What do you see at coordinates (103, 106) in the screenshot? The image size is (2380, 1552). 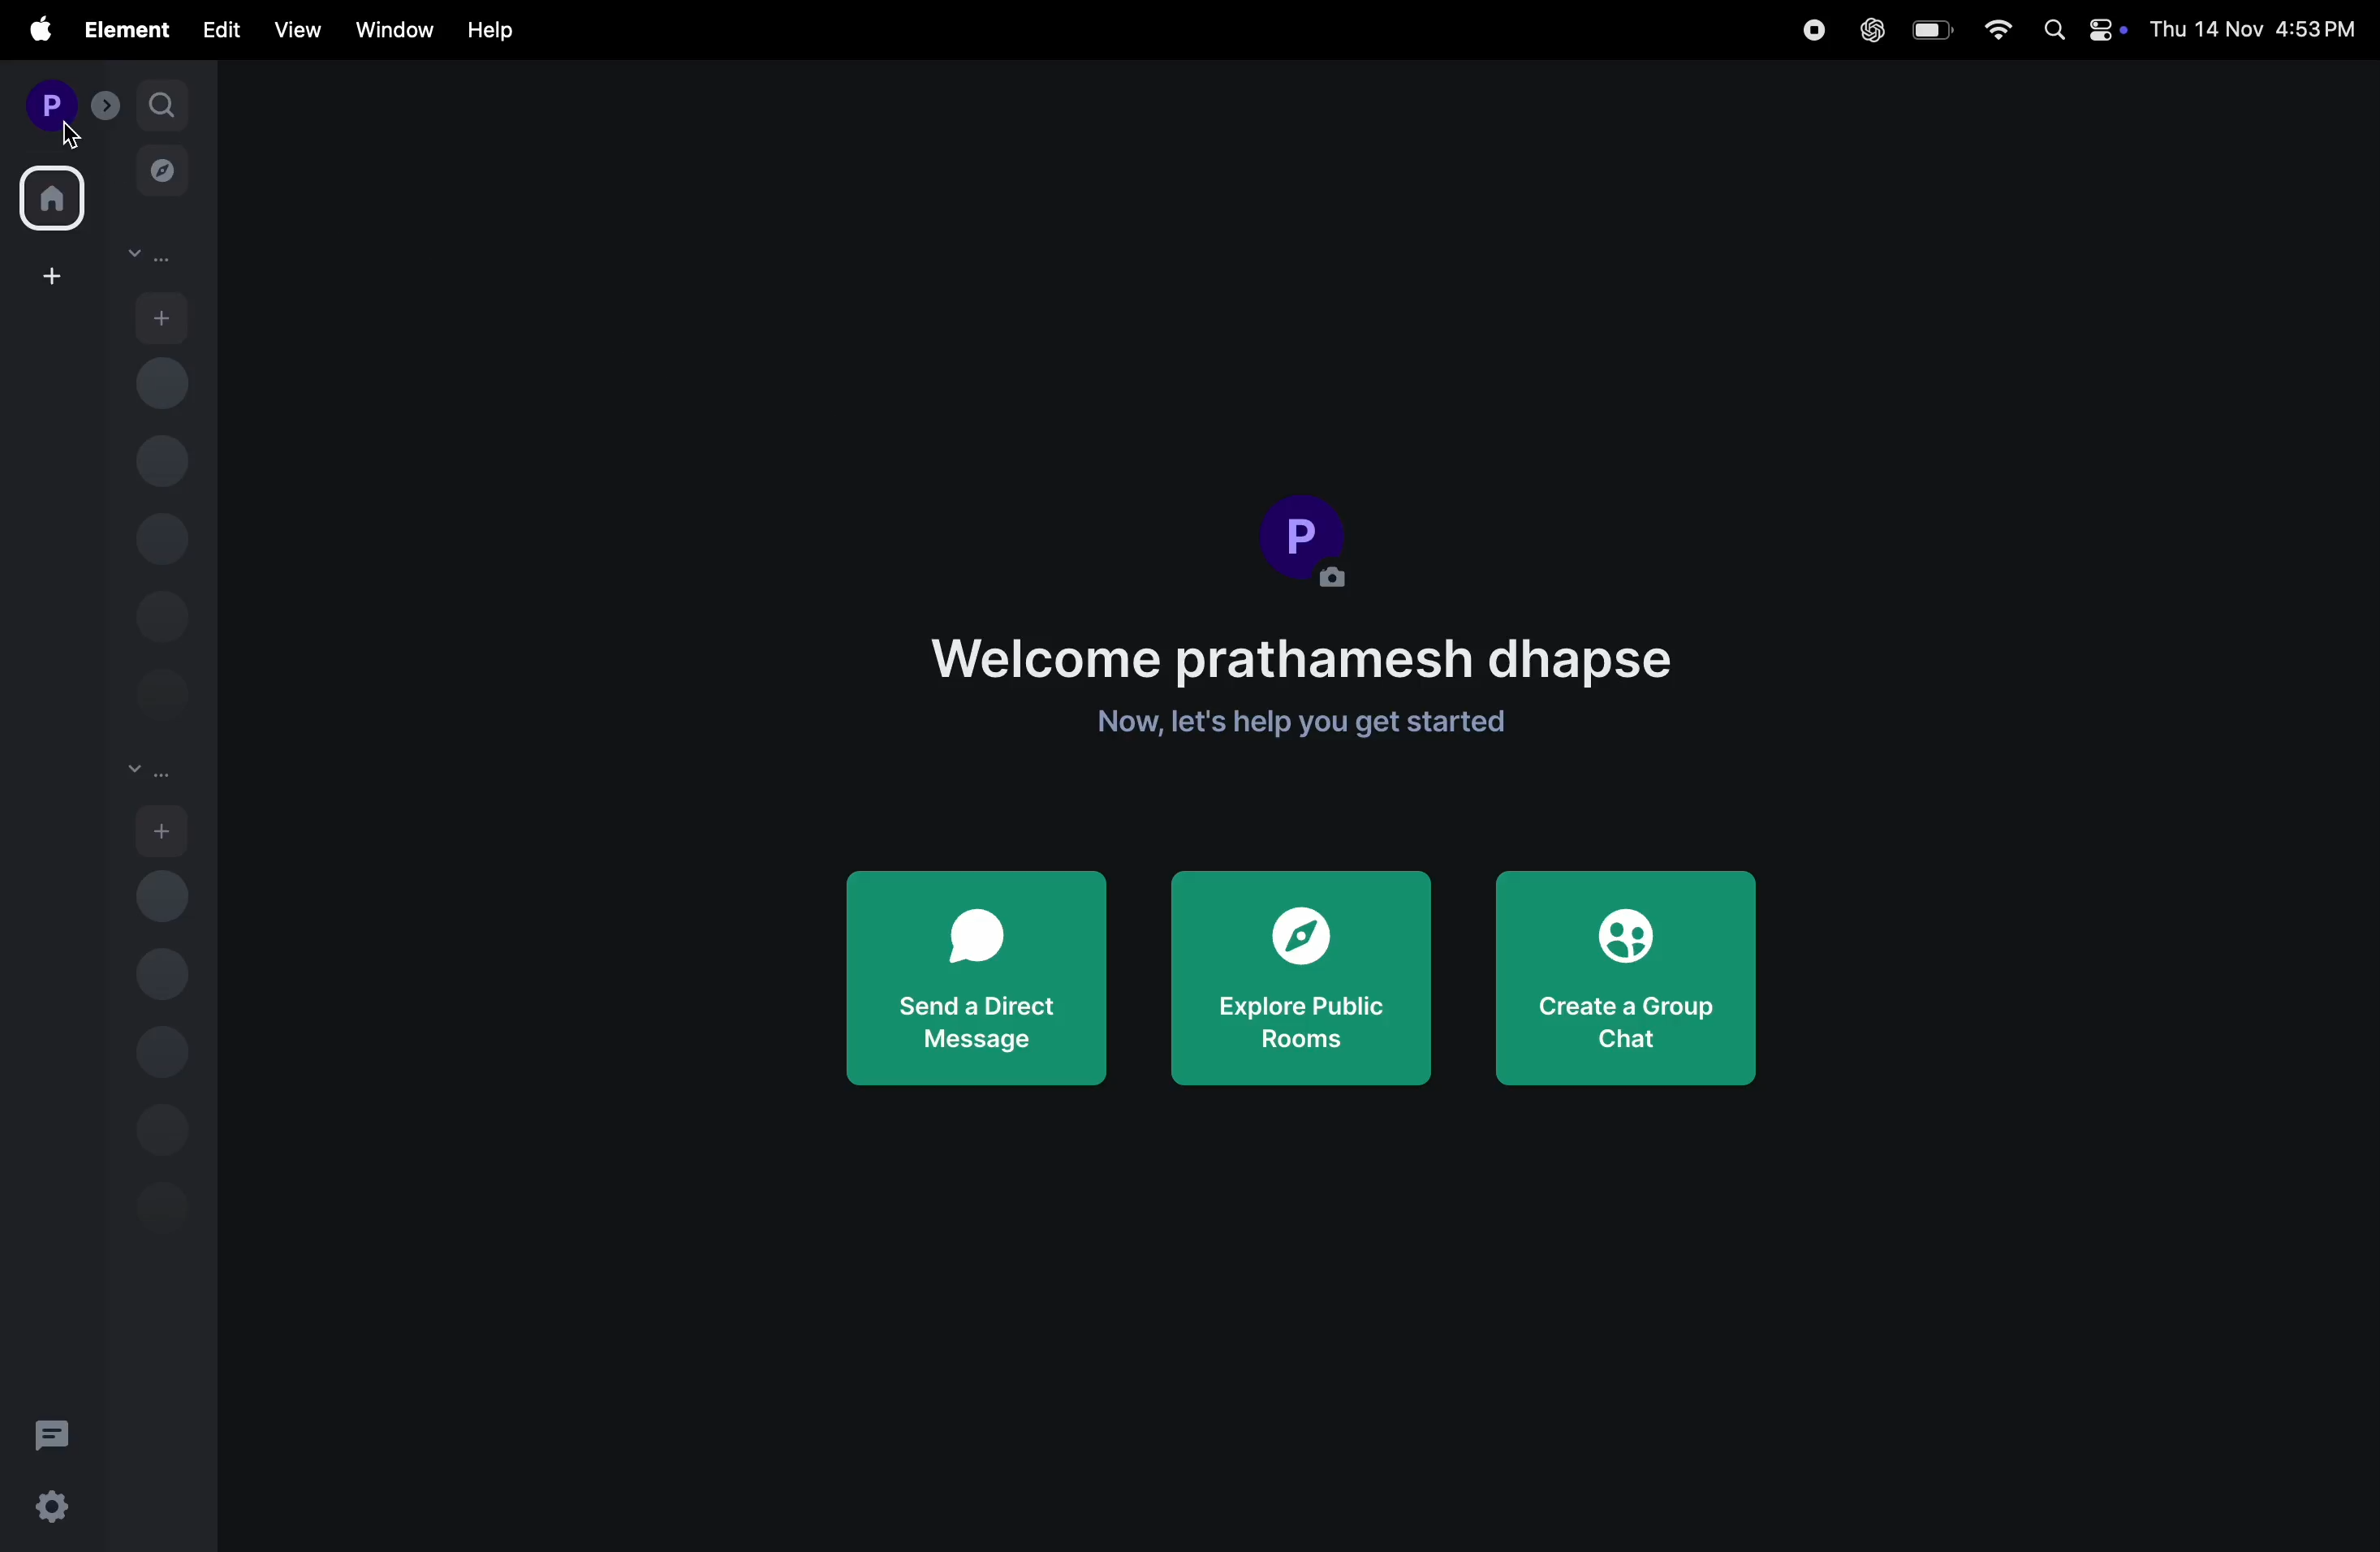 I see `create a space` at bounding box center [103, 106].